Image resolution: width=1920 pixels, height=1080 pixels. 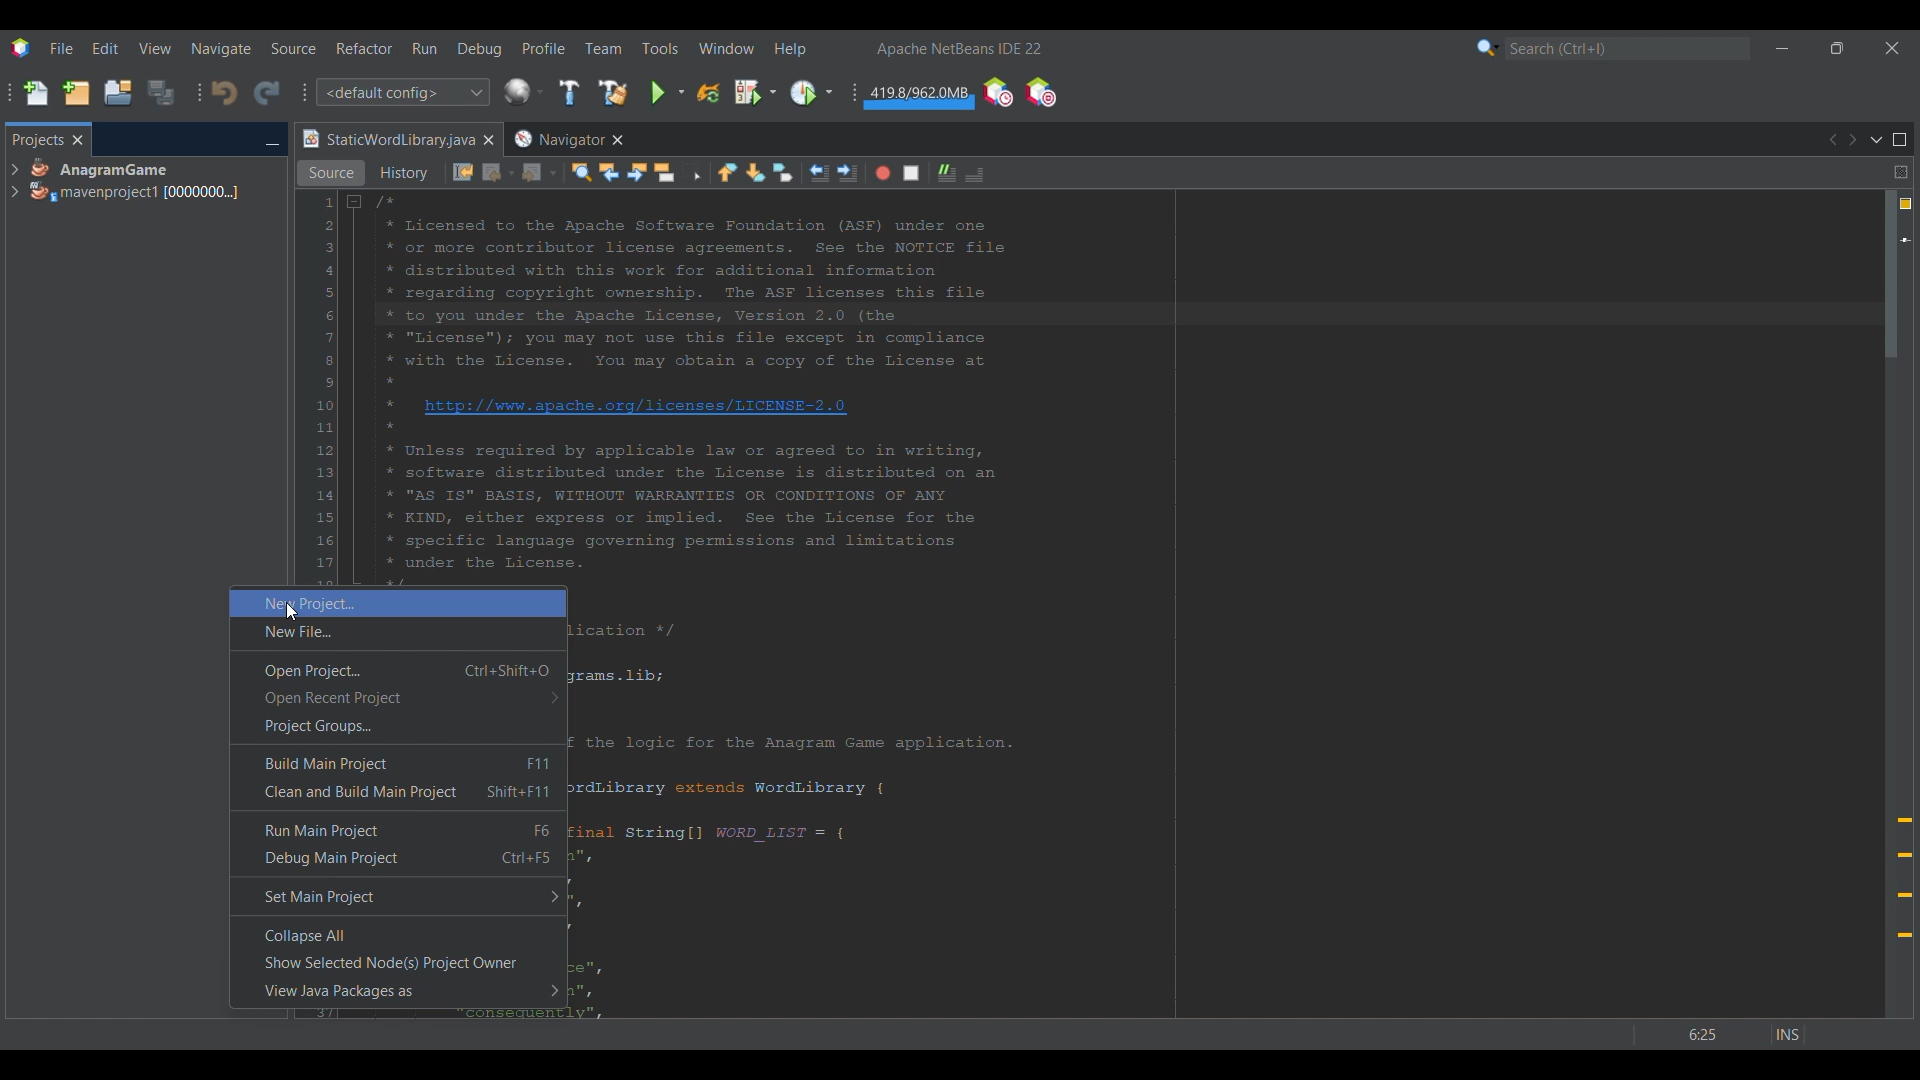 What do you see at coordinates (1852, 140) in the screenshot?
I see `Next` at bounding box center [1852, 140].